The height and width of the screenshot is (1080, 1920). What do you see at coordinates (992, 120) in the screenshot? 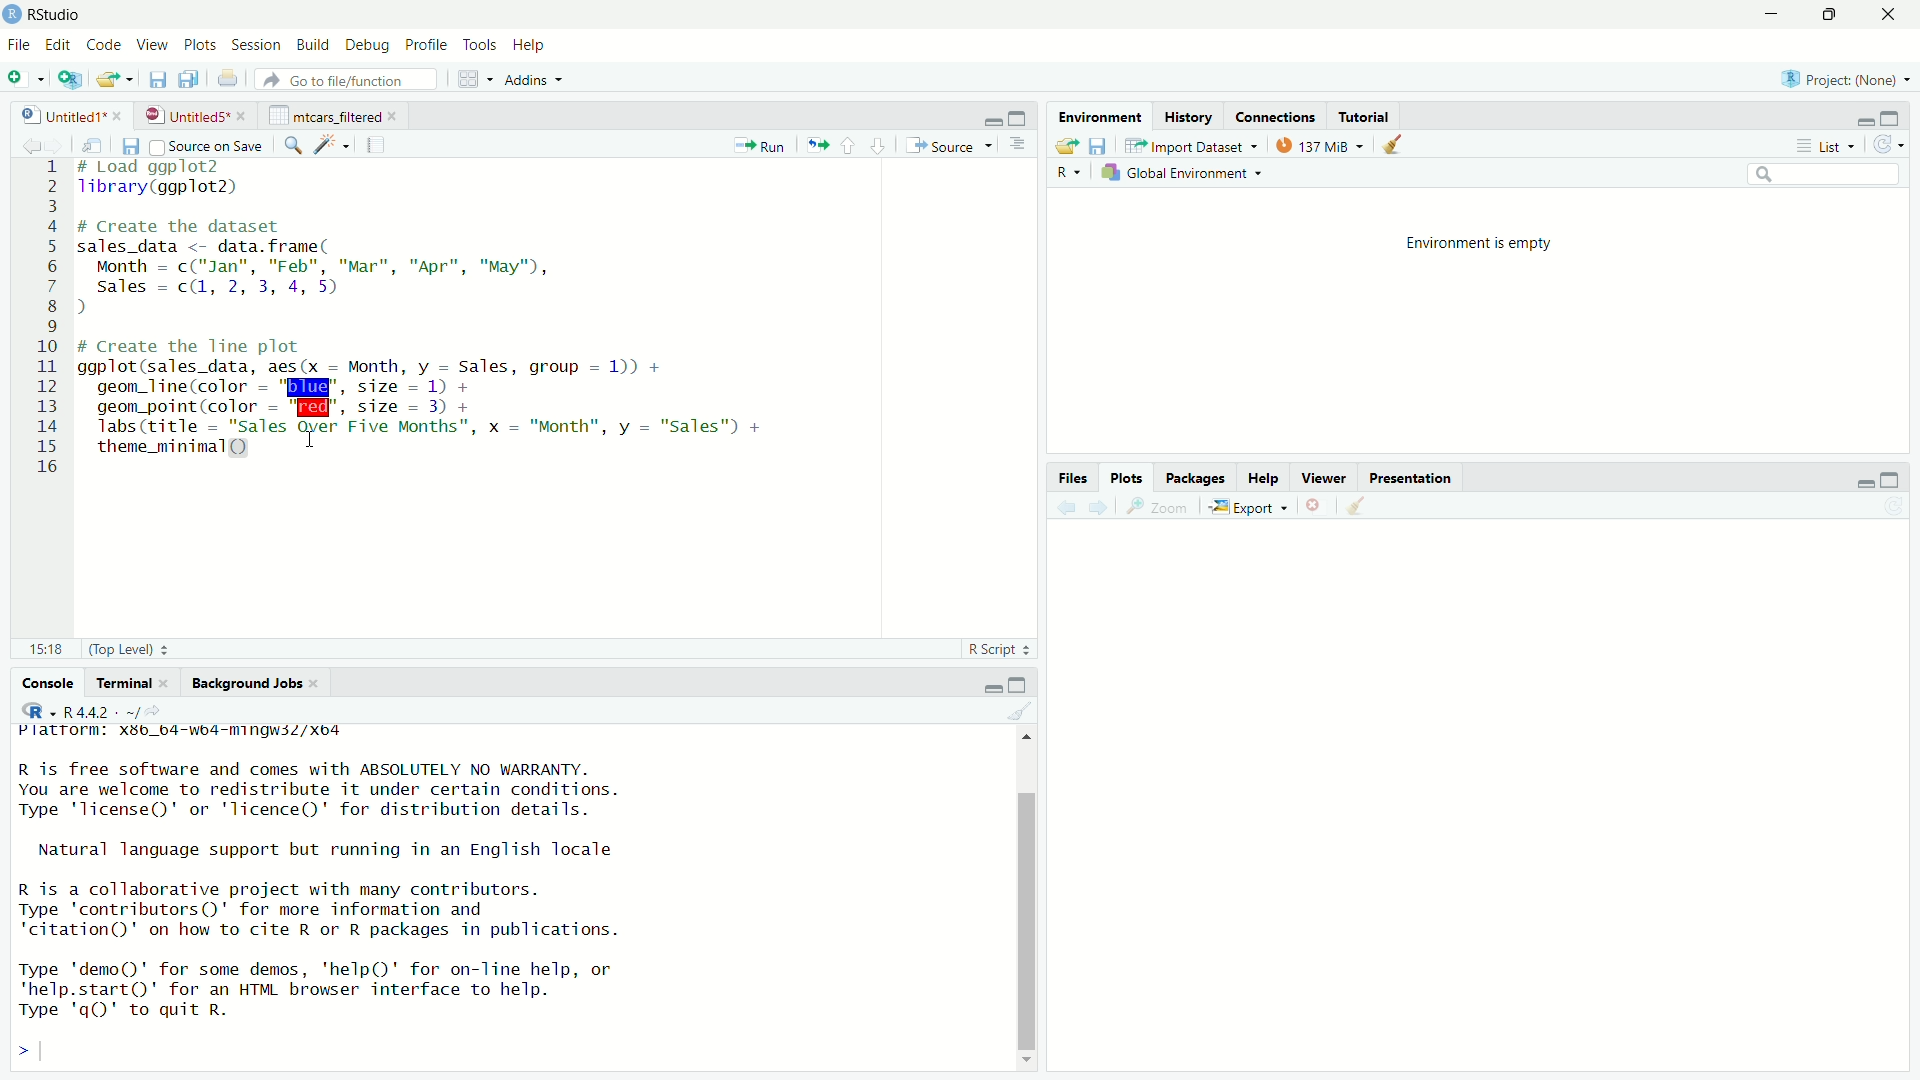
I see `minimize` at bounding box center [992, 120].